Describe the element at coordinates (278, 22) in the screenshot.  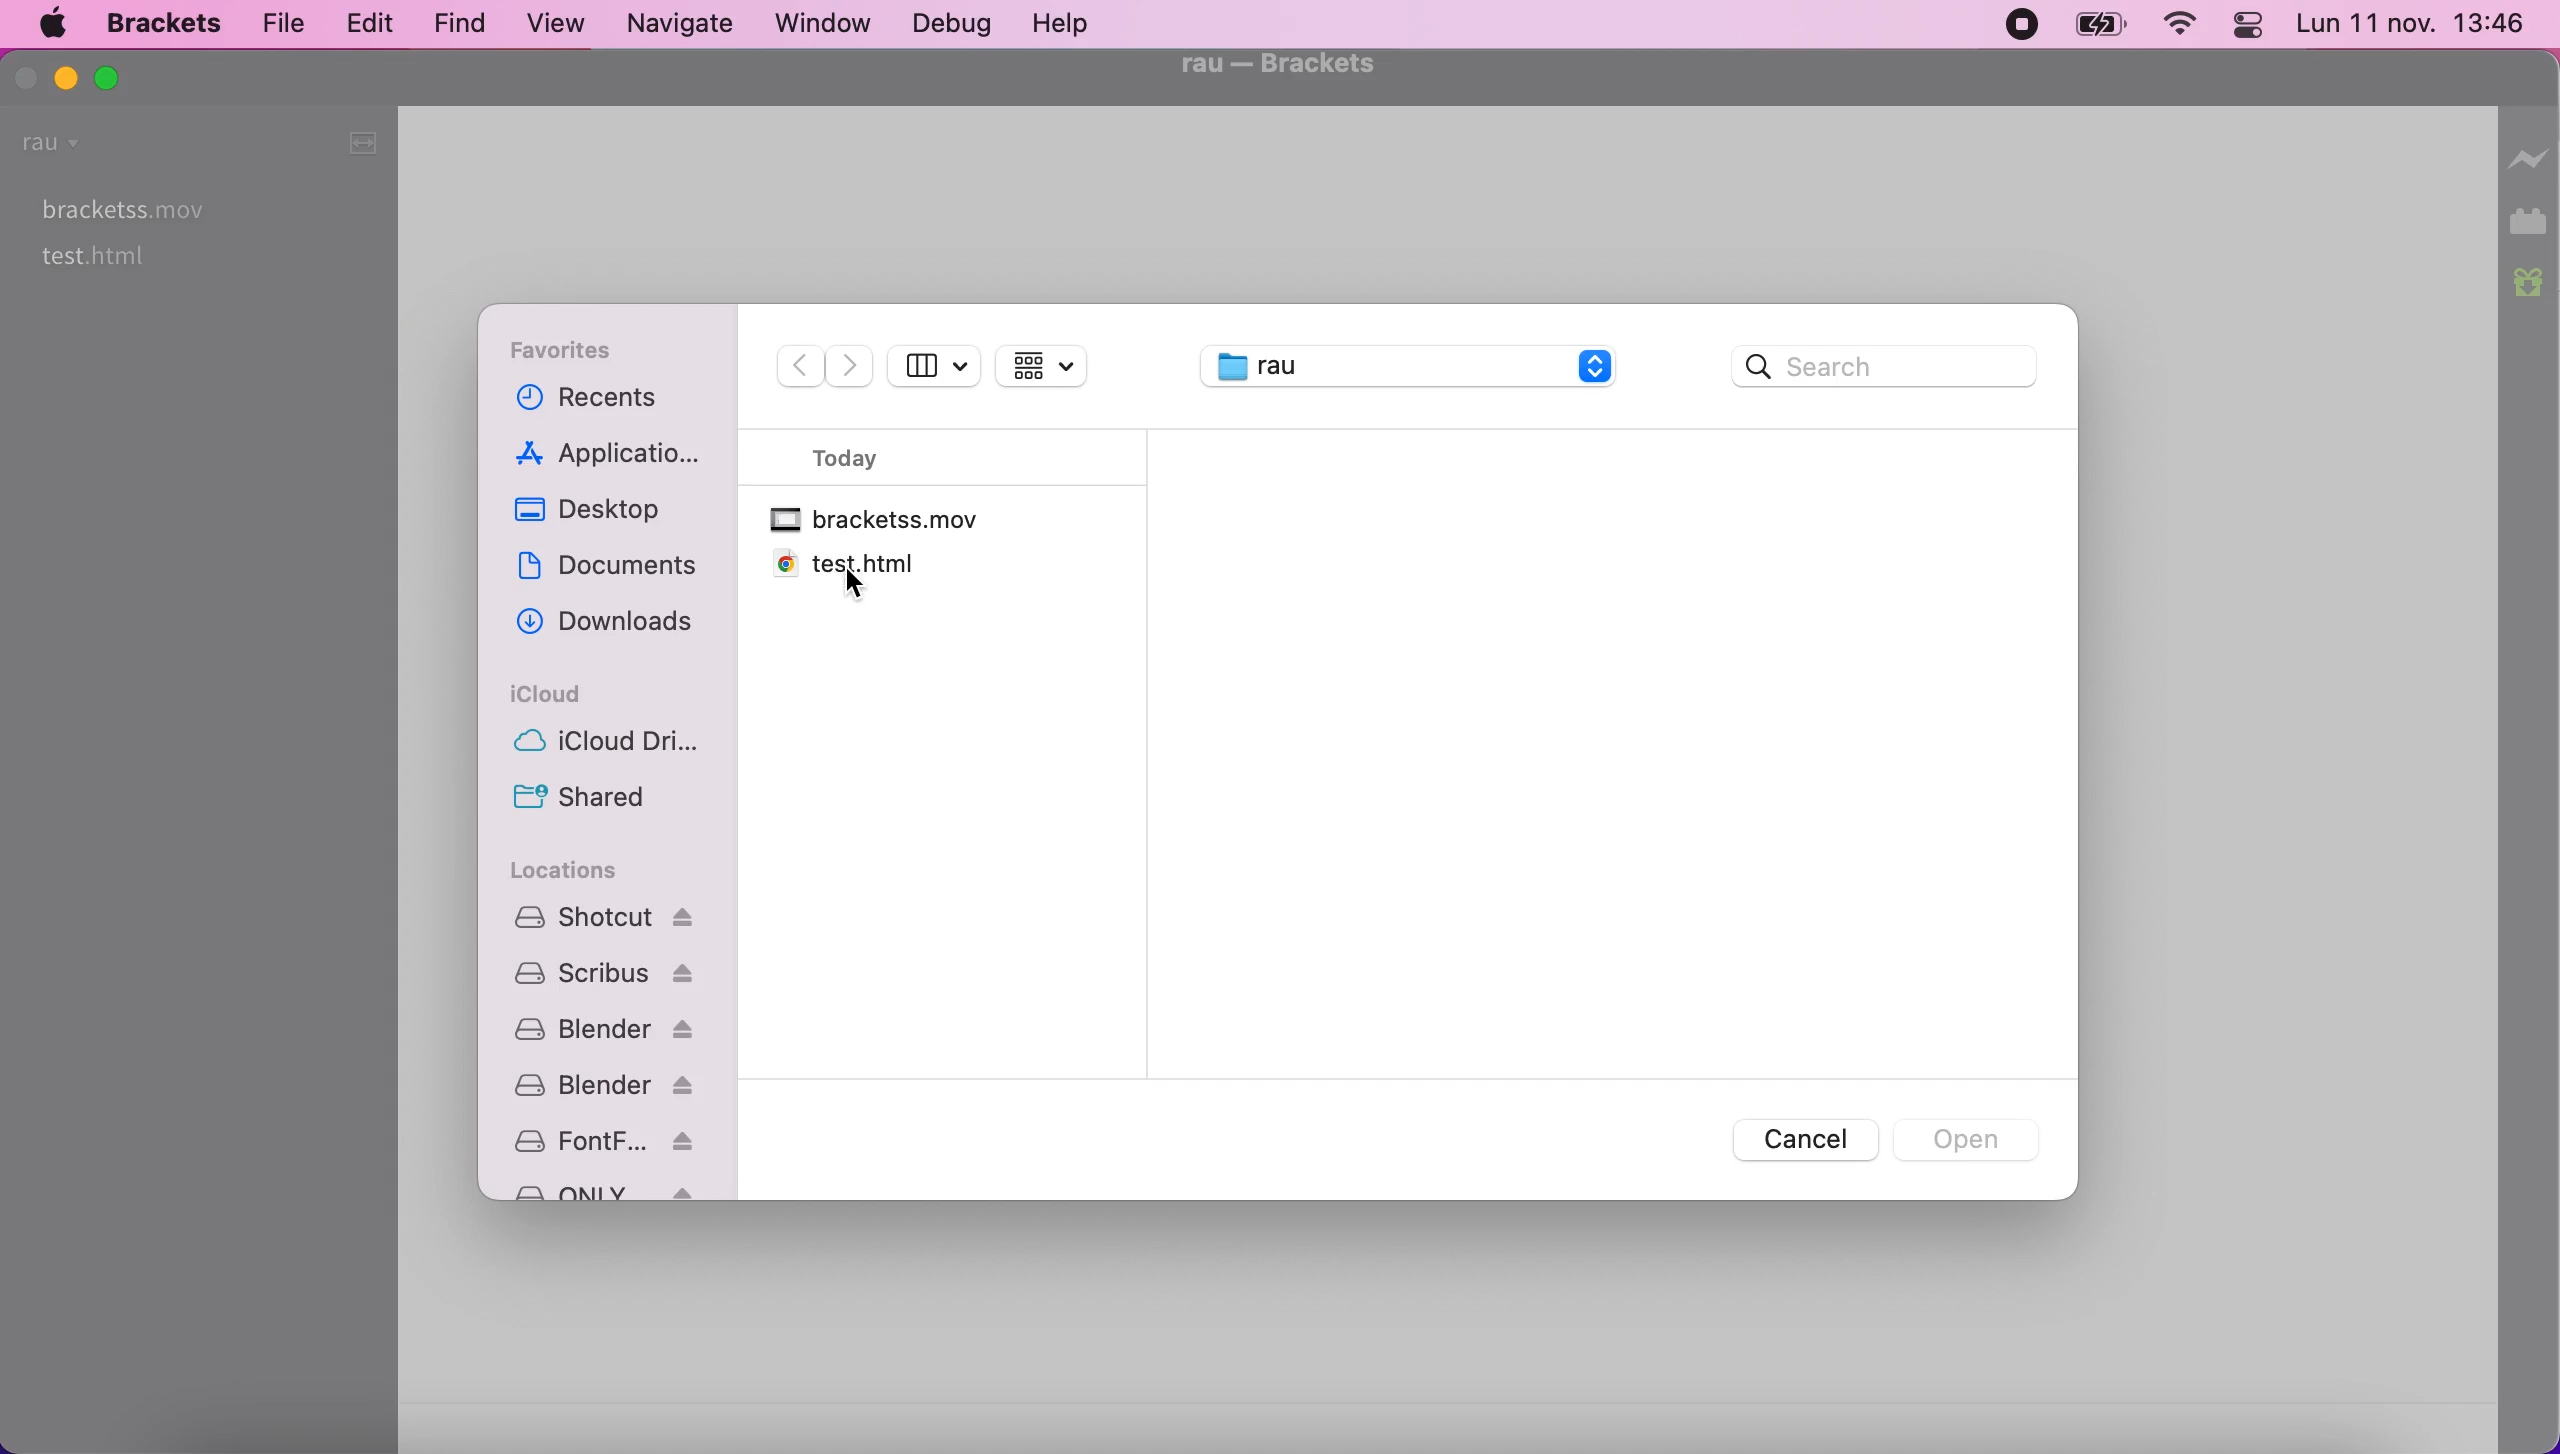
I see `file` at that location.